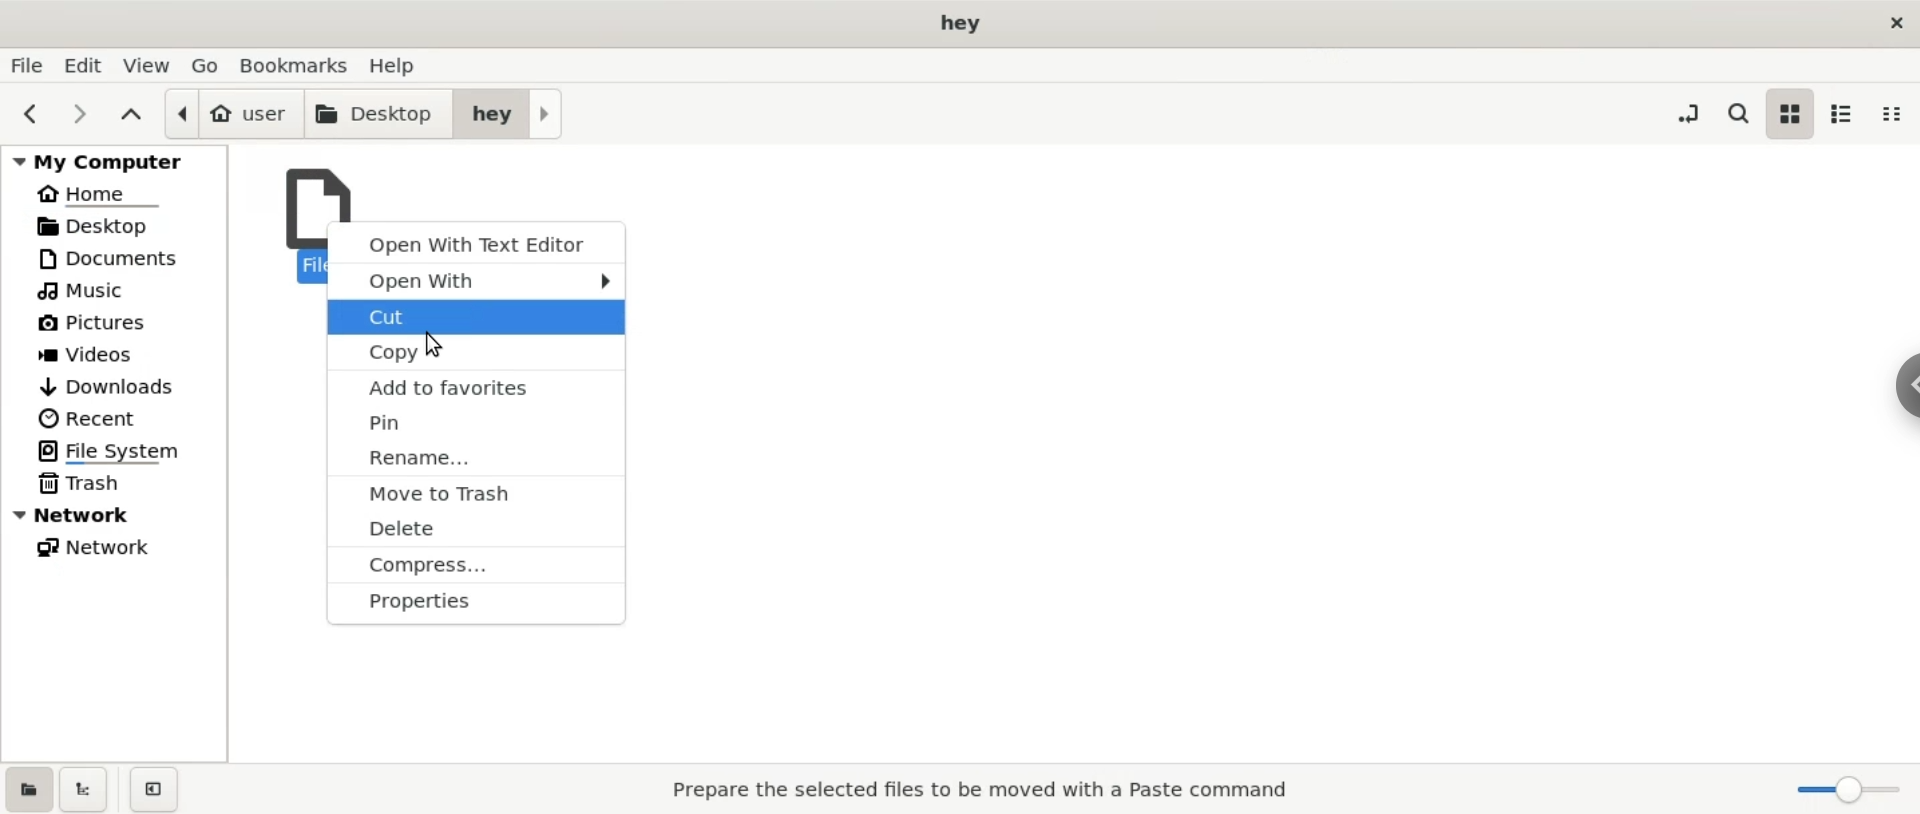  I want to click on trash, so click(115, 484).